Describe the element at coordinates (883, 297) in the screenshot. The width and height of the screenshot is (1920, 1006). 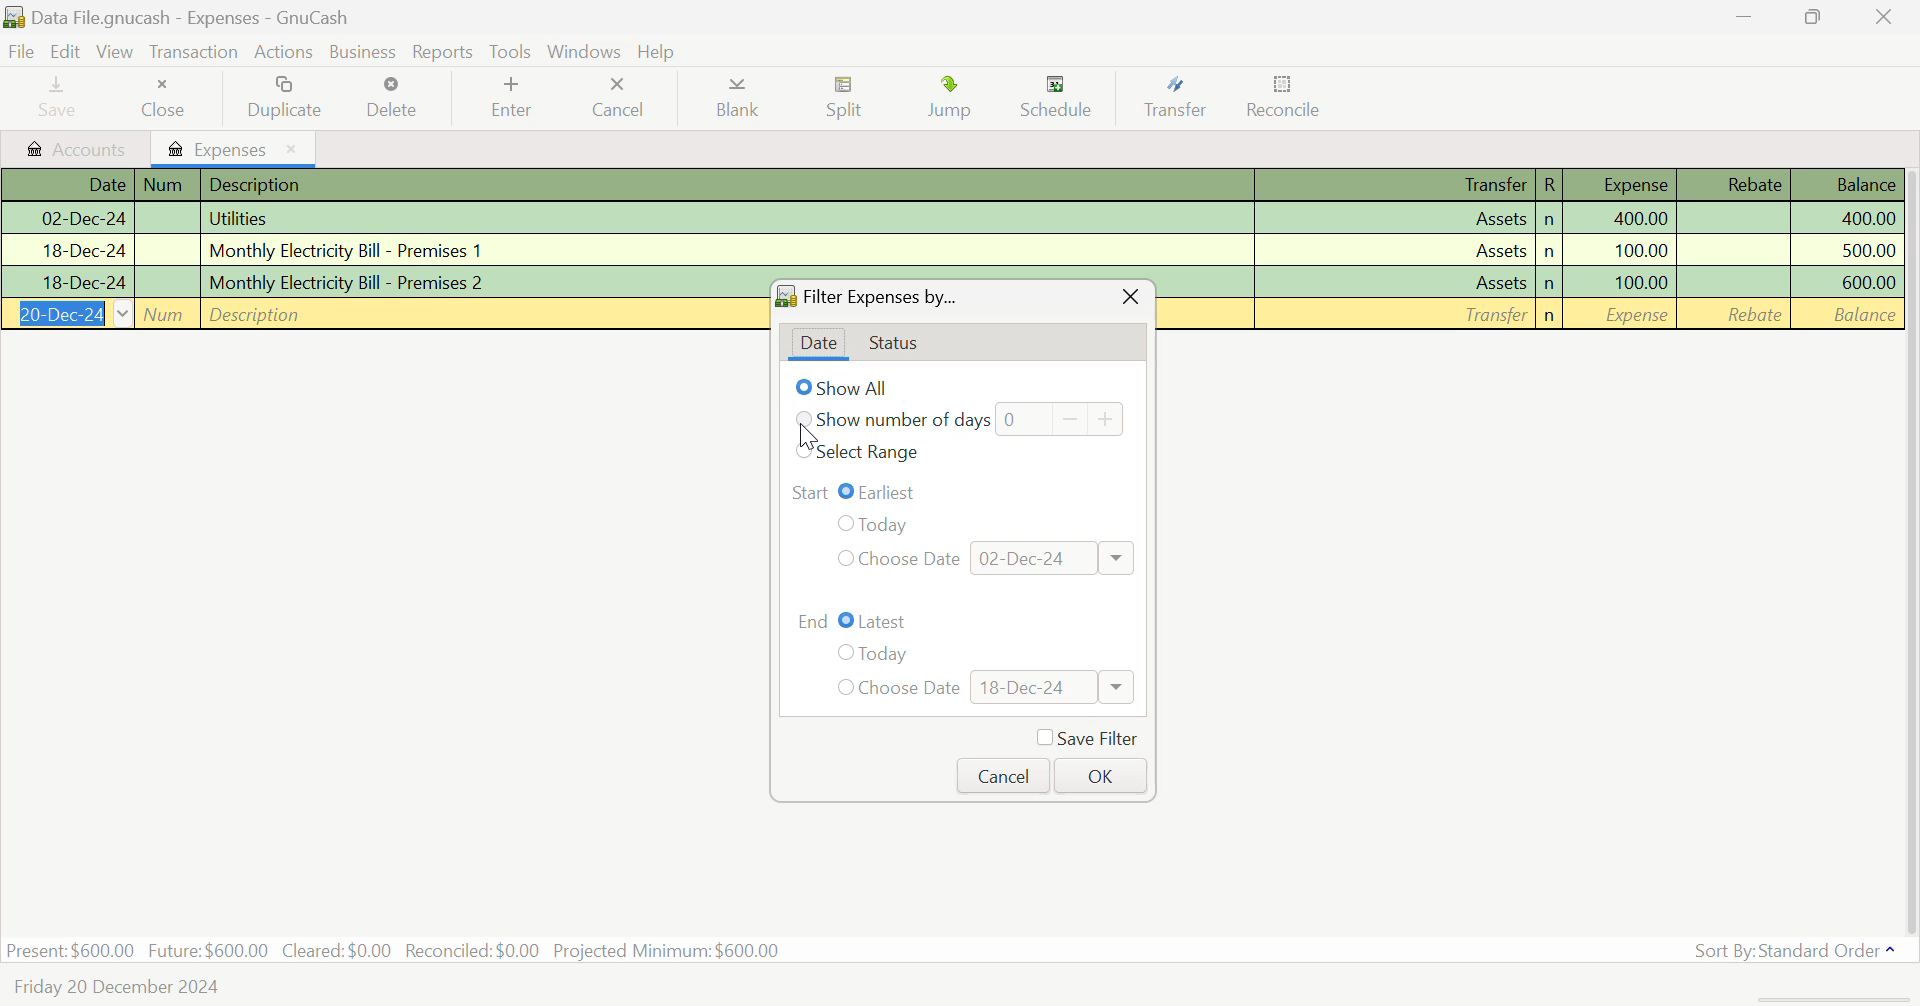
I see `Filter Expenses By` at that location.